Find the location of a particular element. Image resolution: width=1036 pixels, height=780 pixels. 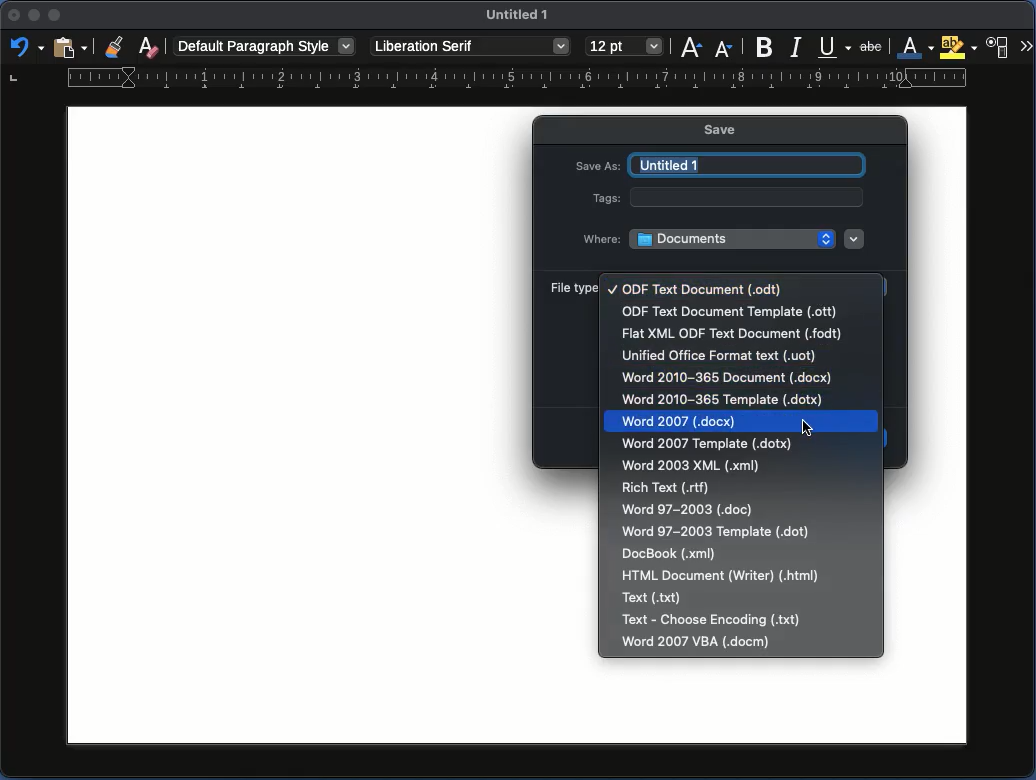

docx is located at coordinates (726, 378).